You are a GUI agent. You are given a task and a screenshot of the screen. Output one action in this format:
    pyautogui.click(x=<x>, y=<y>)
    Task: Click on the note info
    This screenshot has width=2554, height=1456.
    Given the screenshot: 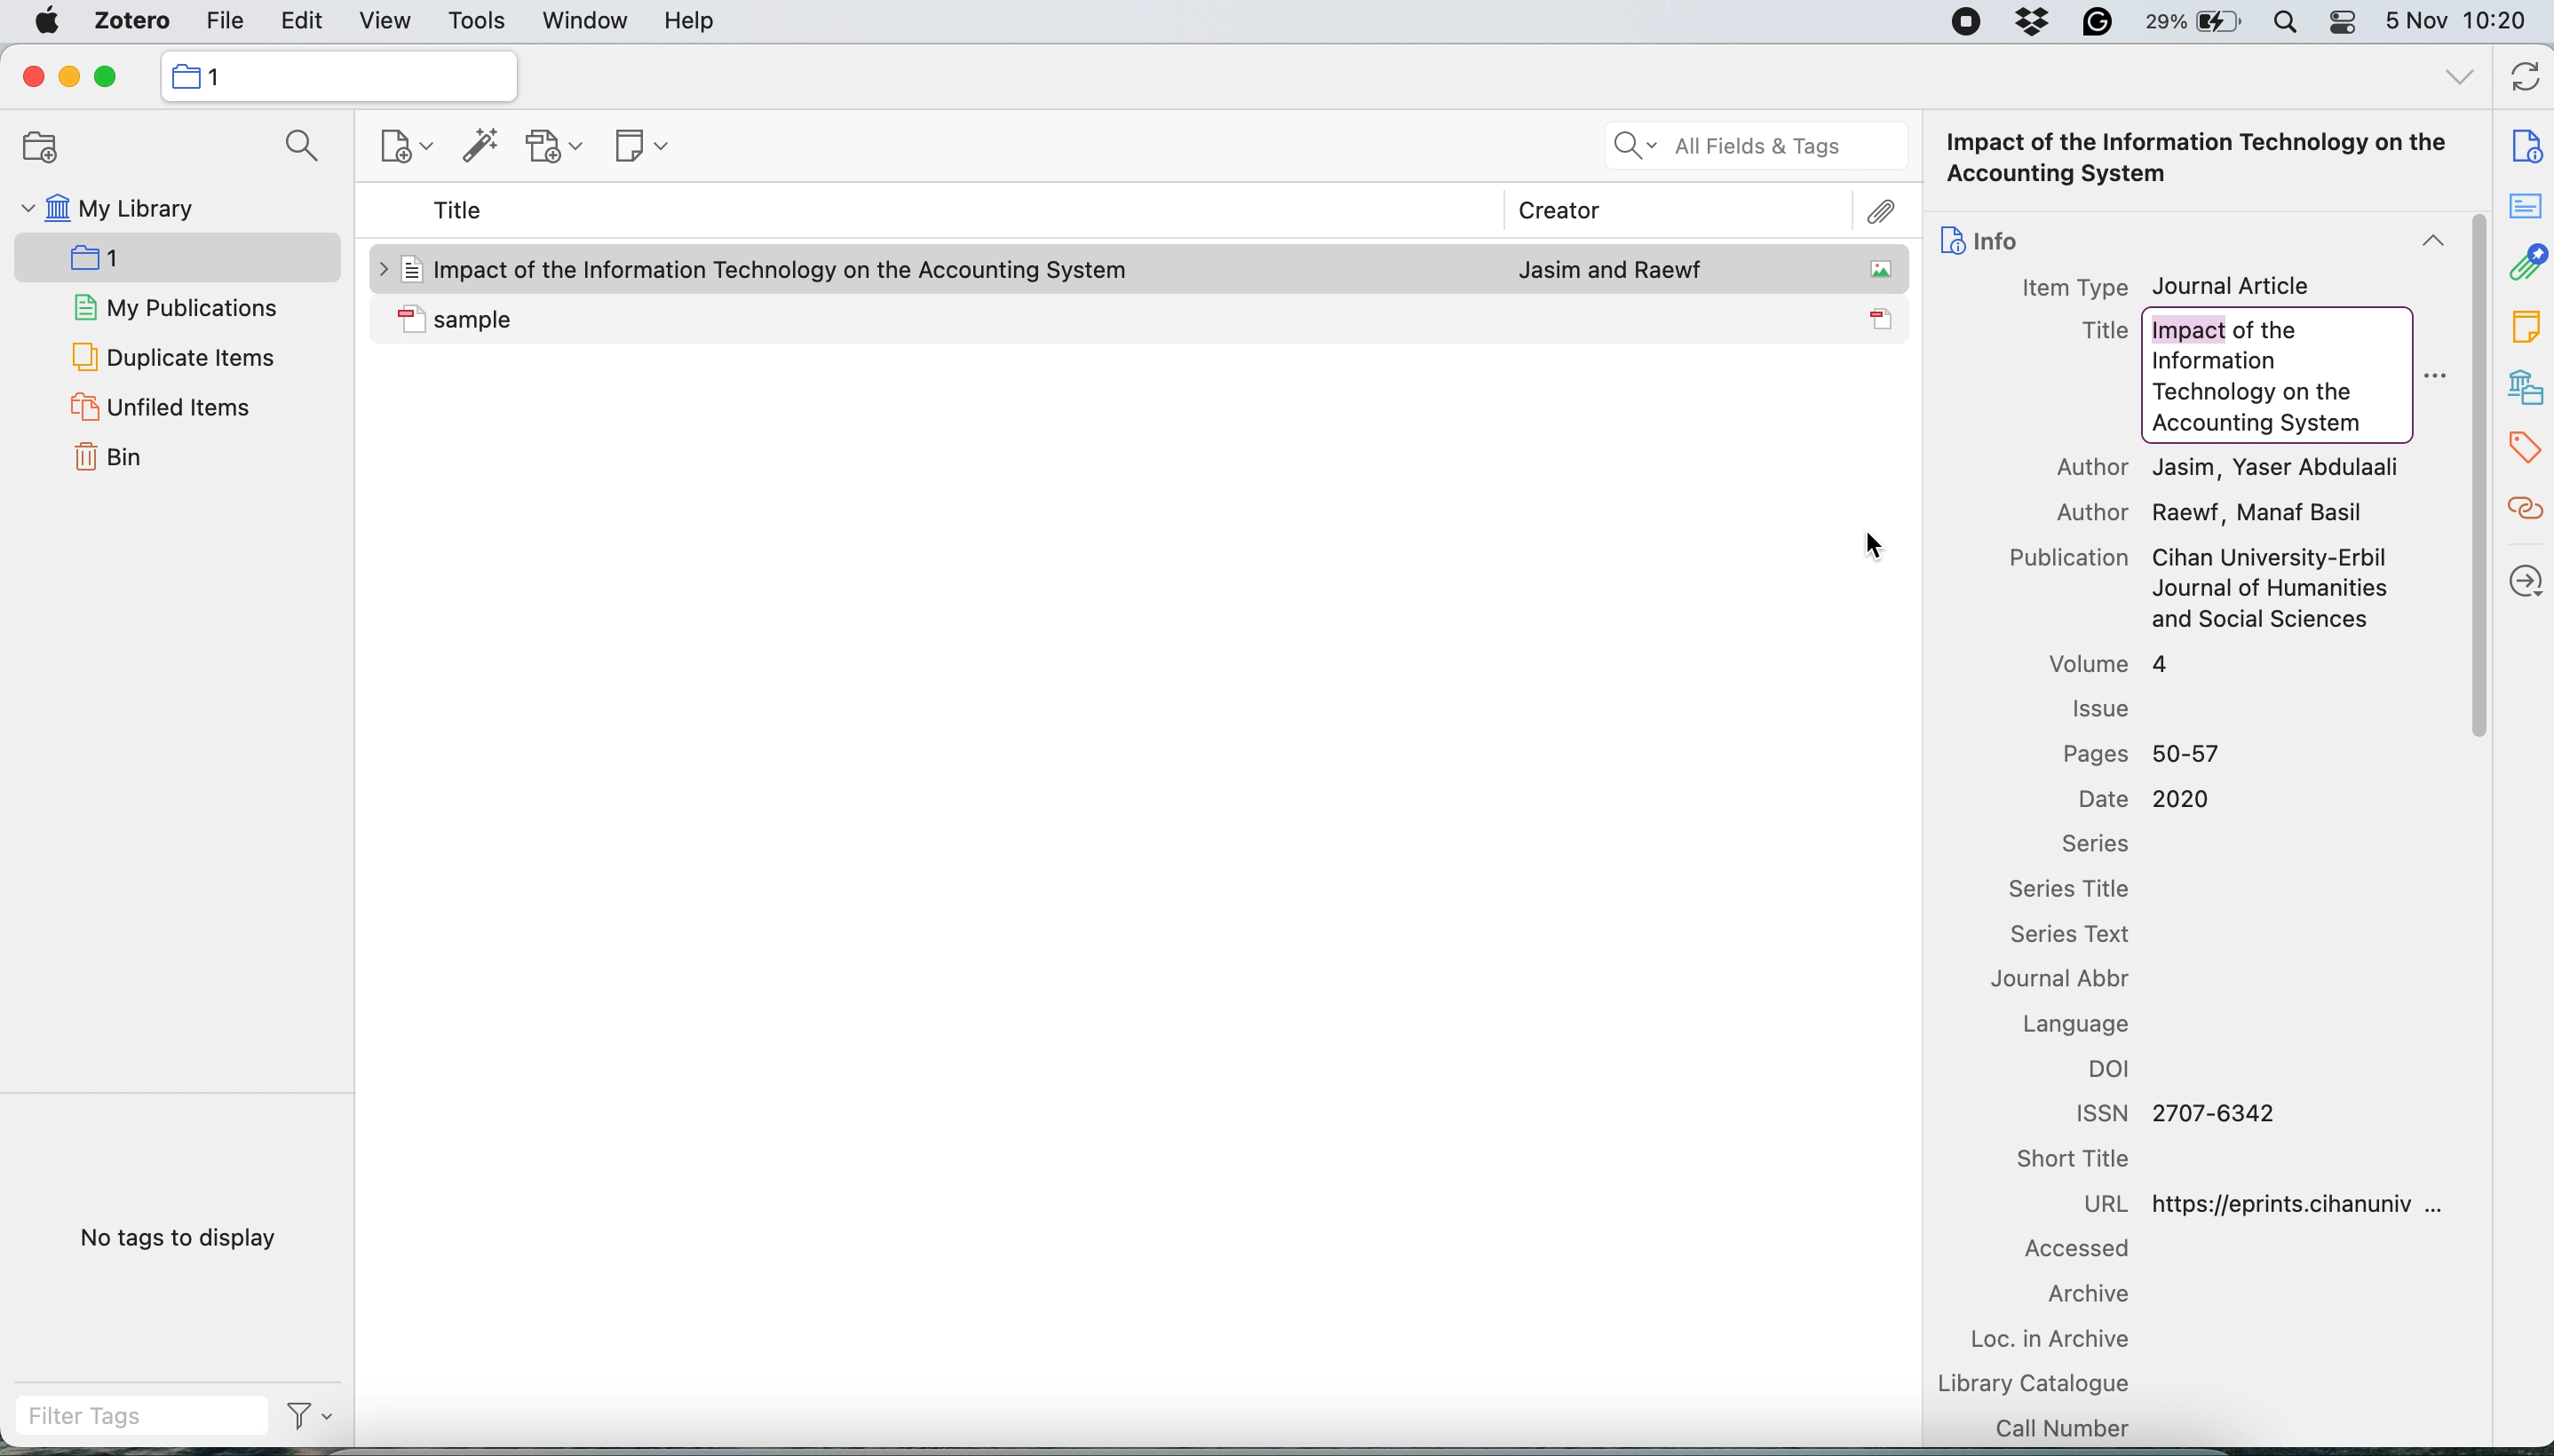 What is the action you would take?
    pyautogui.click(x=2525, y=145)
    